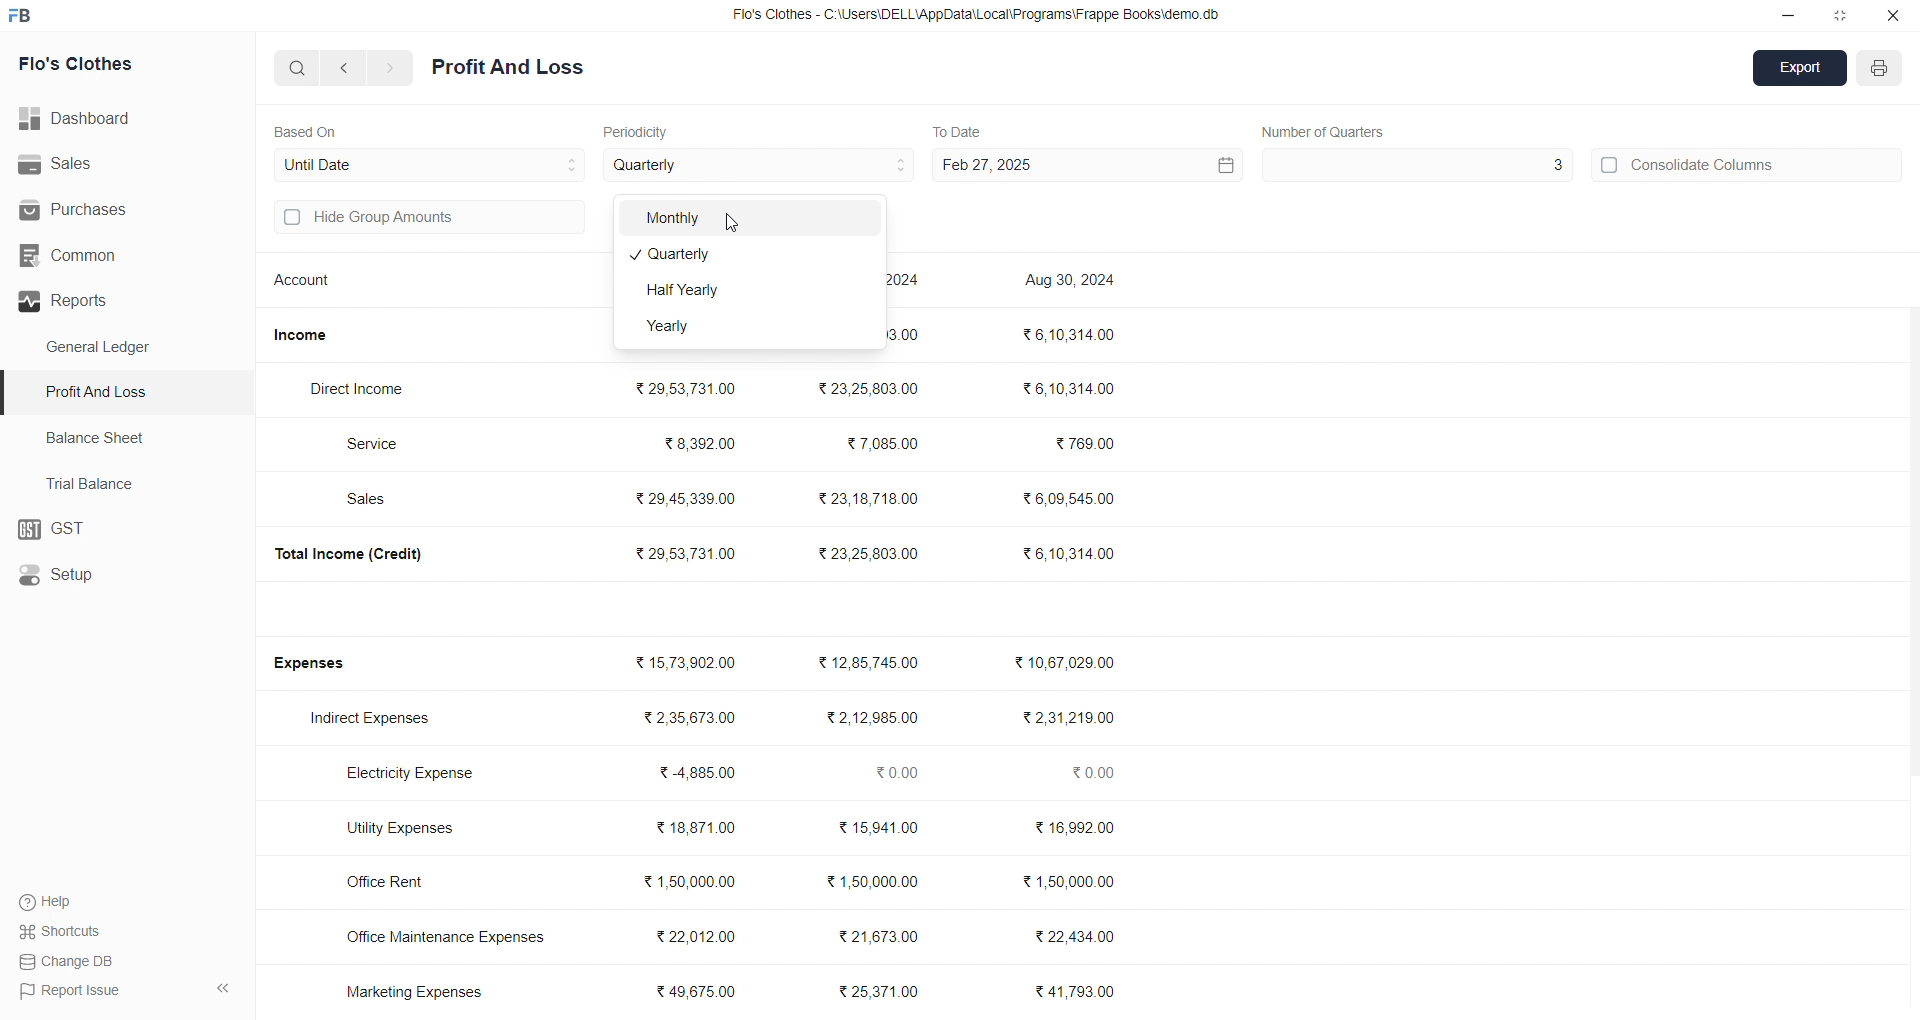 This screenshot has width=1920, height=1020. What do you see at coordinates (307, 283) in the screenshot?
I see `Account` at bounding box center [307, 283].